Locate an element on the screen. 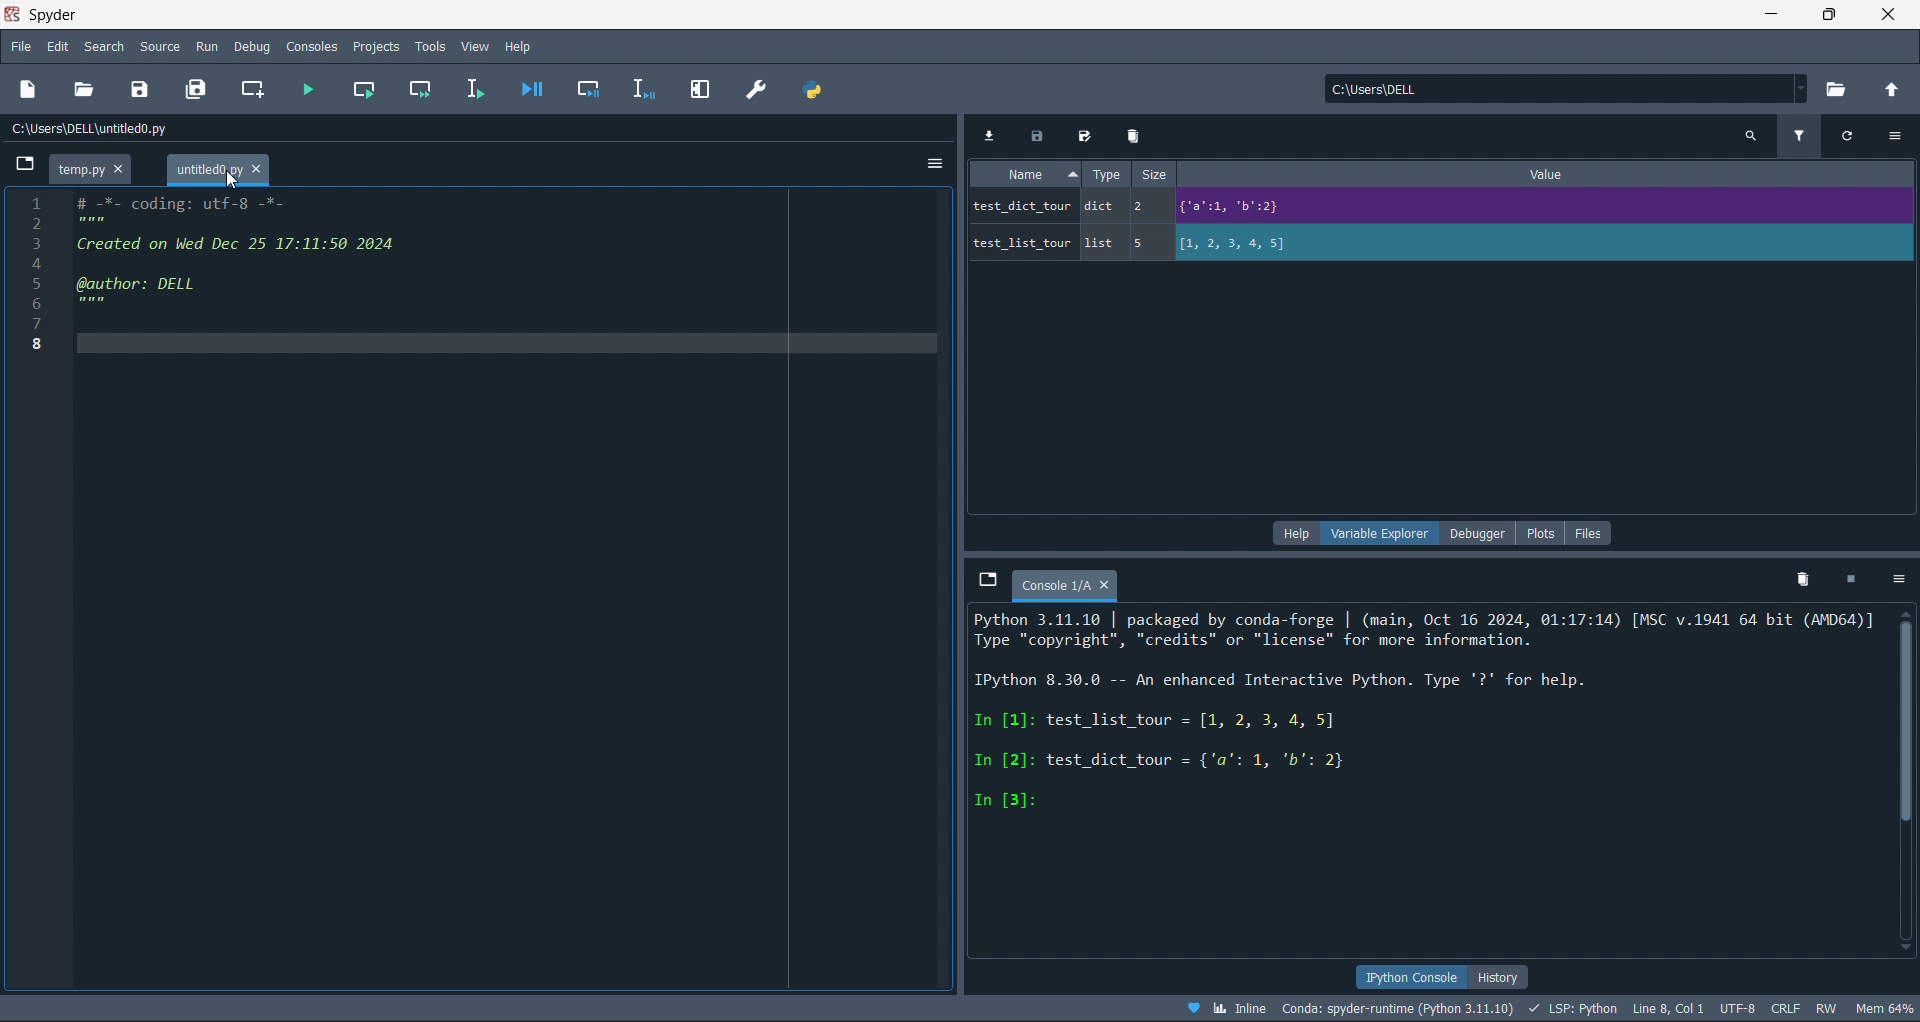 This screenshot has width=1920, height=1022. debug cell is located at coordinates (582, 88).